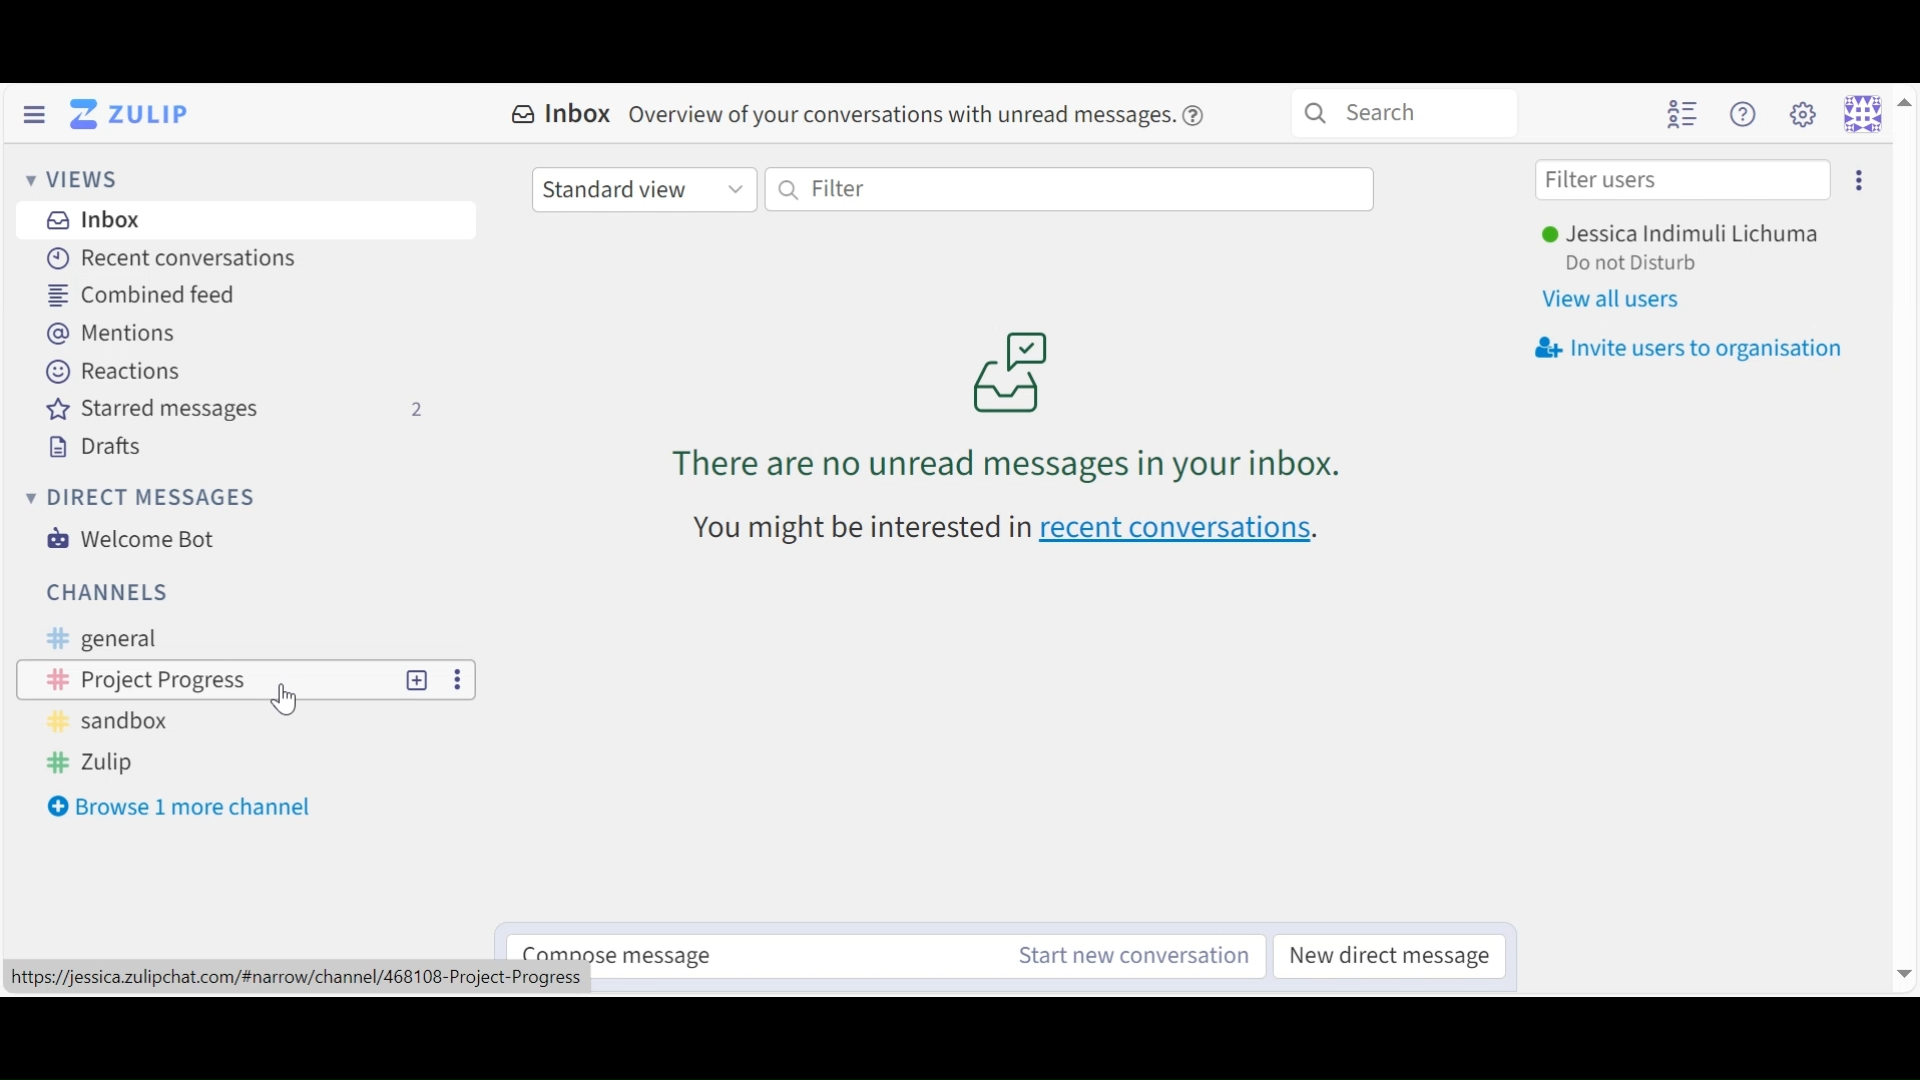  What do you see at coordinates (754, 952) in the screenshot?
I see `Compose message` at bounding box center [754, 952].